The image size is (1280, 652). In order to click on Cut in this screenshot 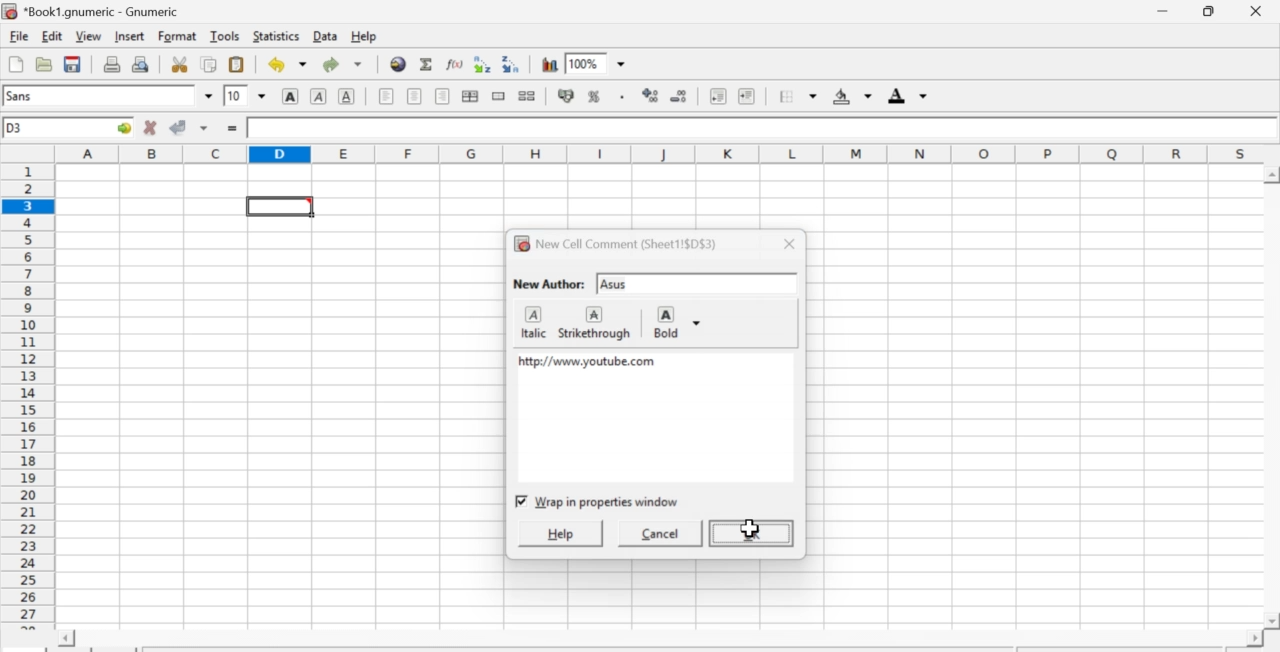, I will do `click(180, 64)`.